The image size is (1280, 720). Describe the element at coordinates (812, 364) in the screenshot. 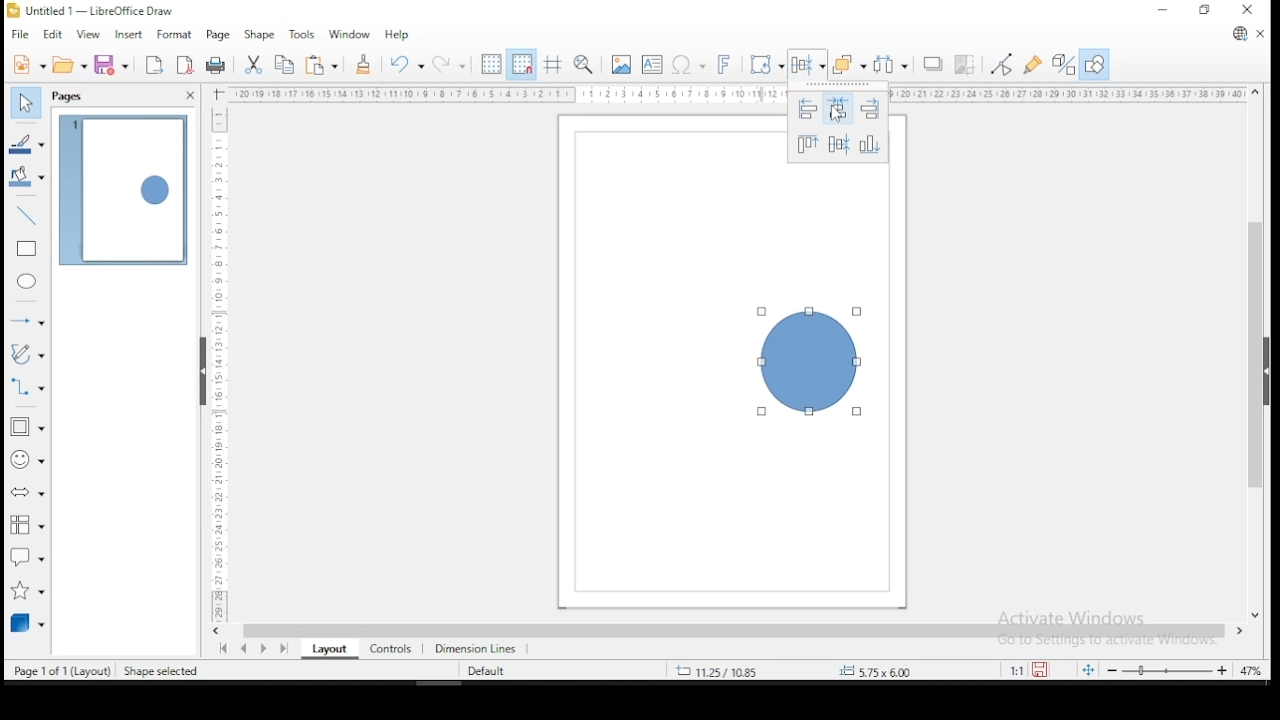

I see `shape` at that location.